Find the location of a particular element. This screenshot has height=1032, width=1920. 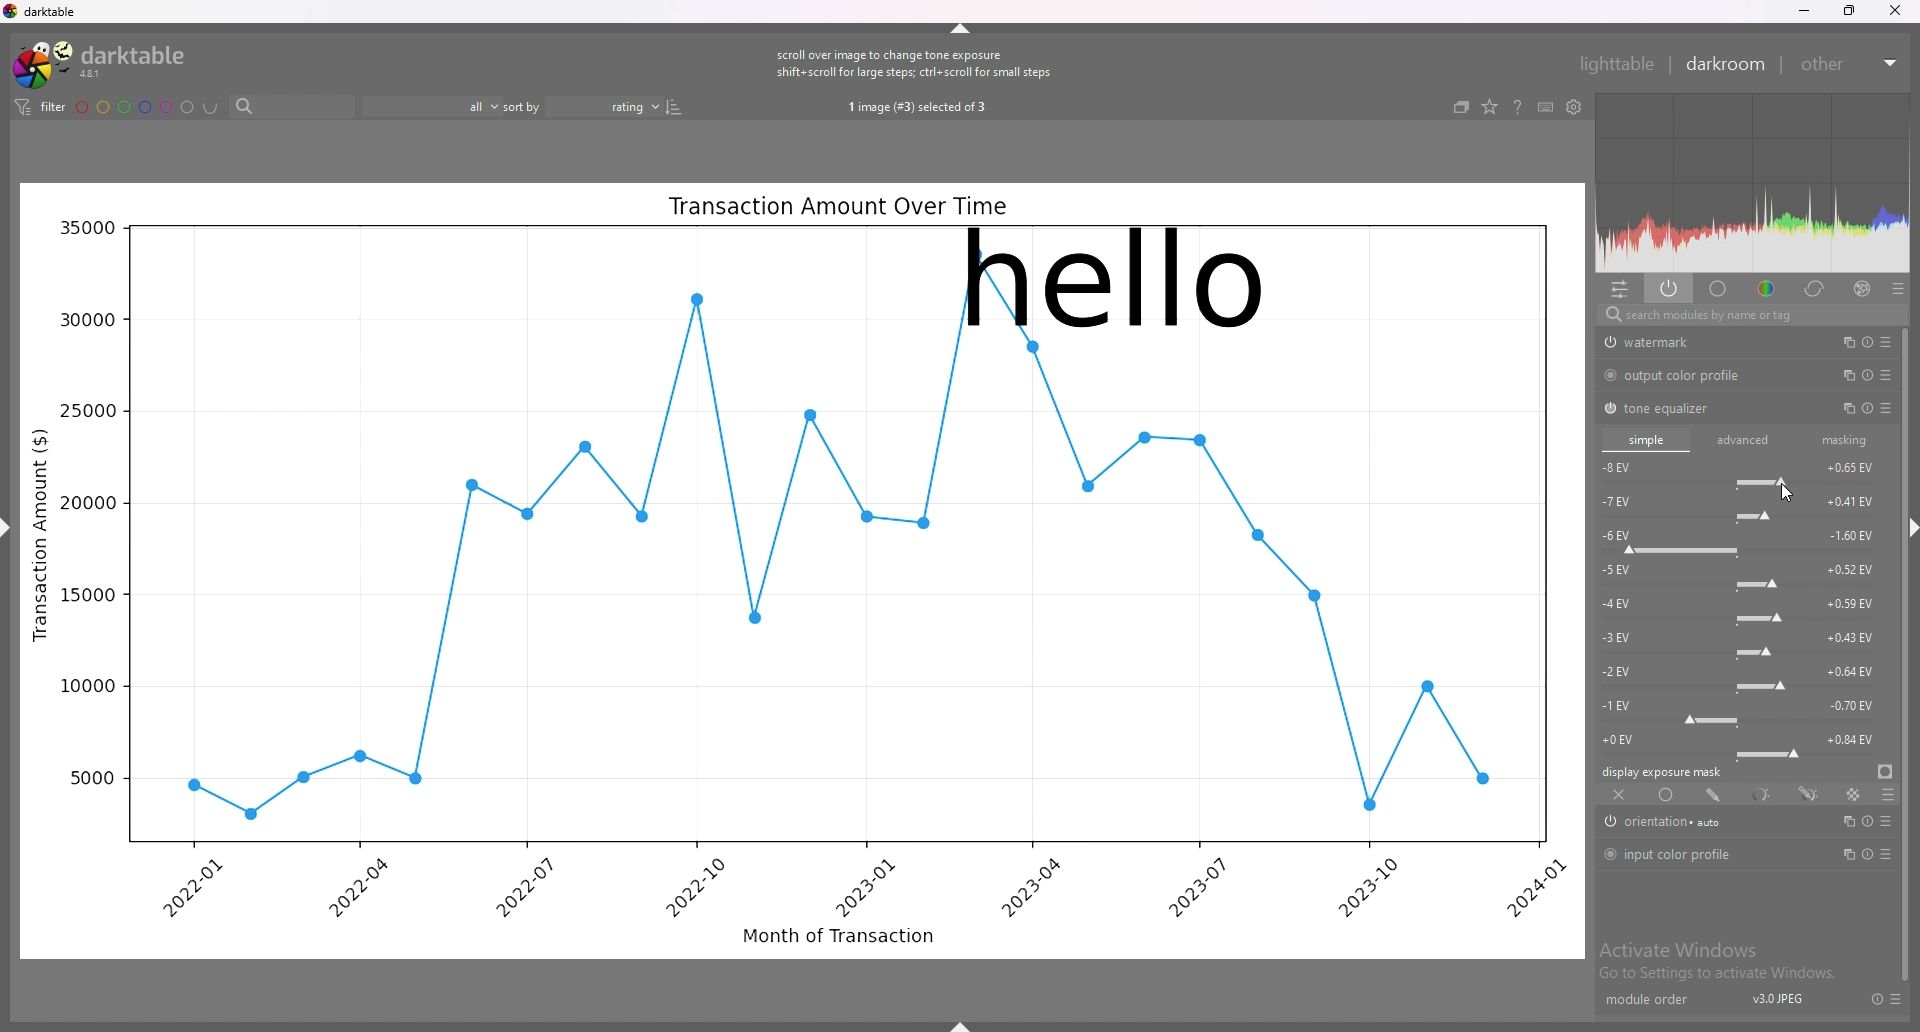

minimize is located at coordinates (1804, 11).